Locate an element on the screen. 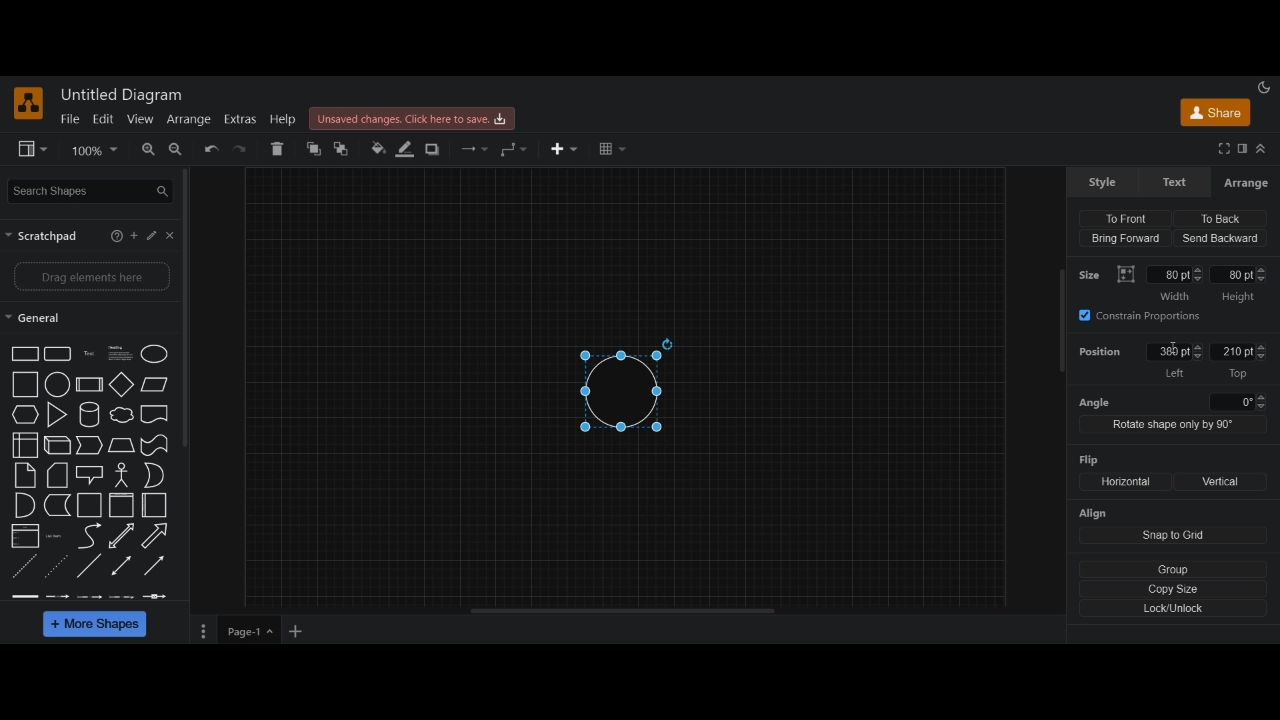 The image size is (1280, 720). extras is located at coordinates (240, 120).